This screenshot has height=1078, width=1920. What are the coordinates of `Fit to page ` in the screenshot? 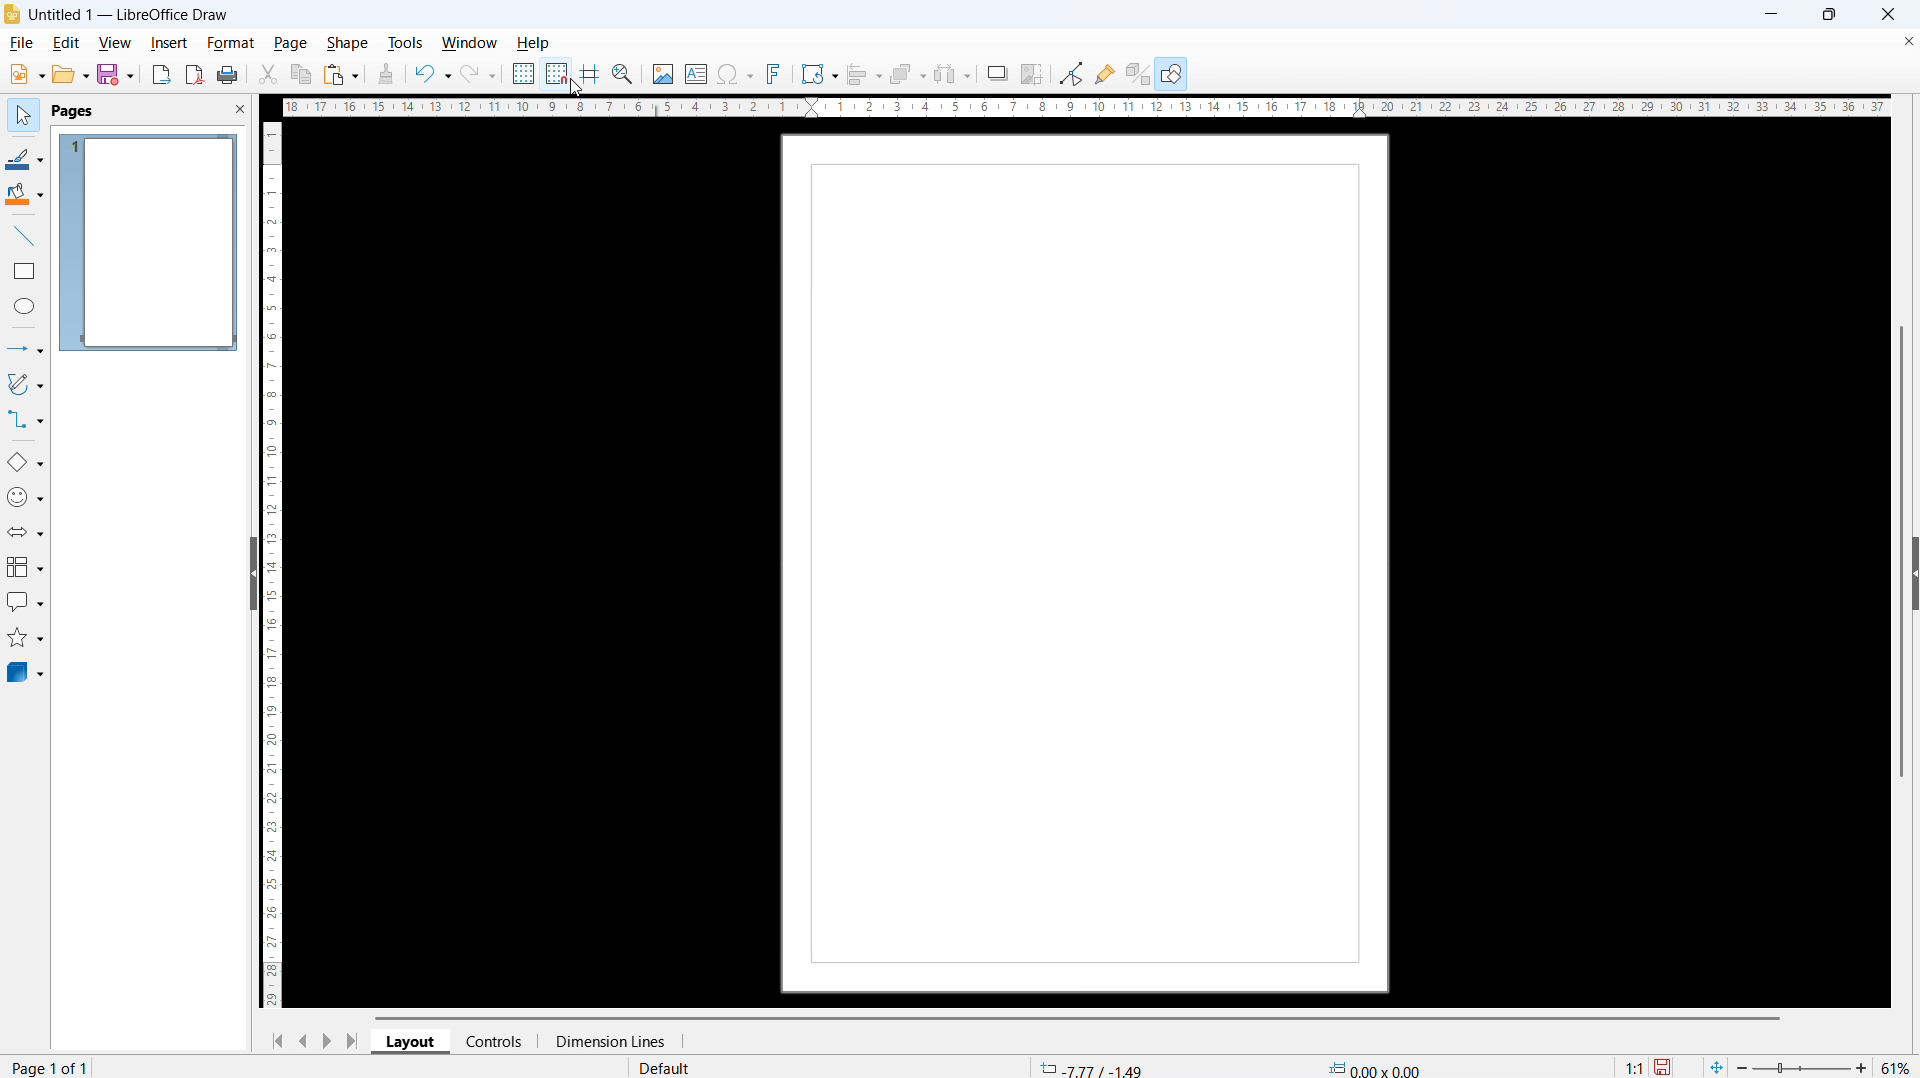 It's located at (1713, 1065).